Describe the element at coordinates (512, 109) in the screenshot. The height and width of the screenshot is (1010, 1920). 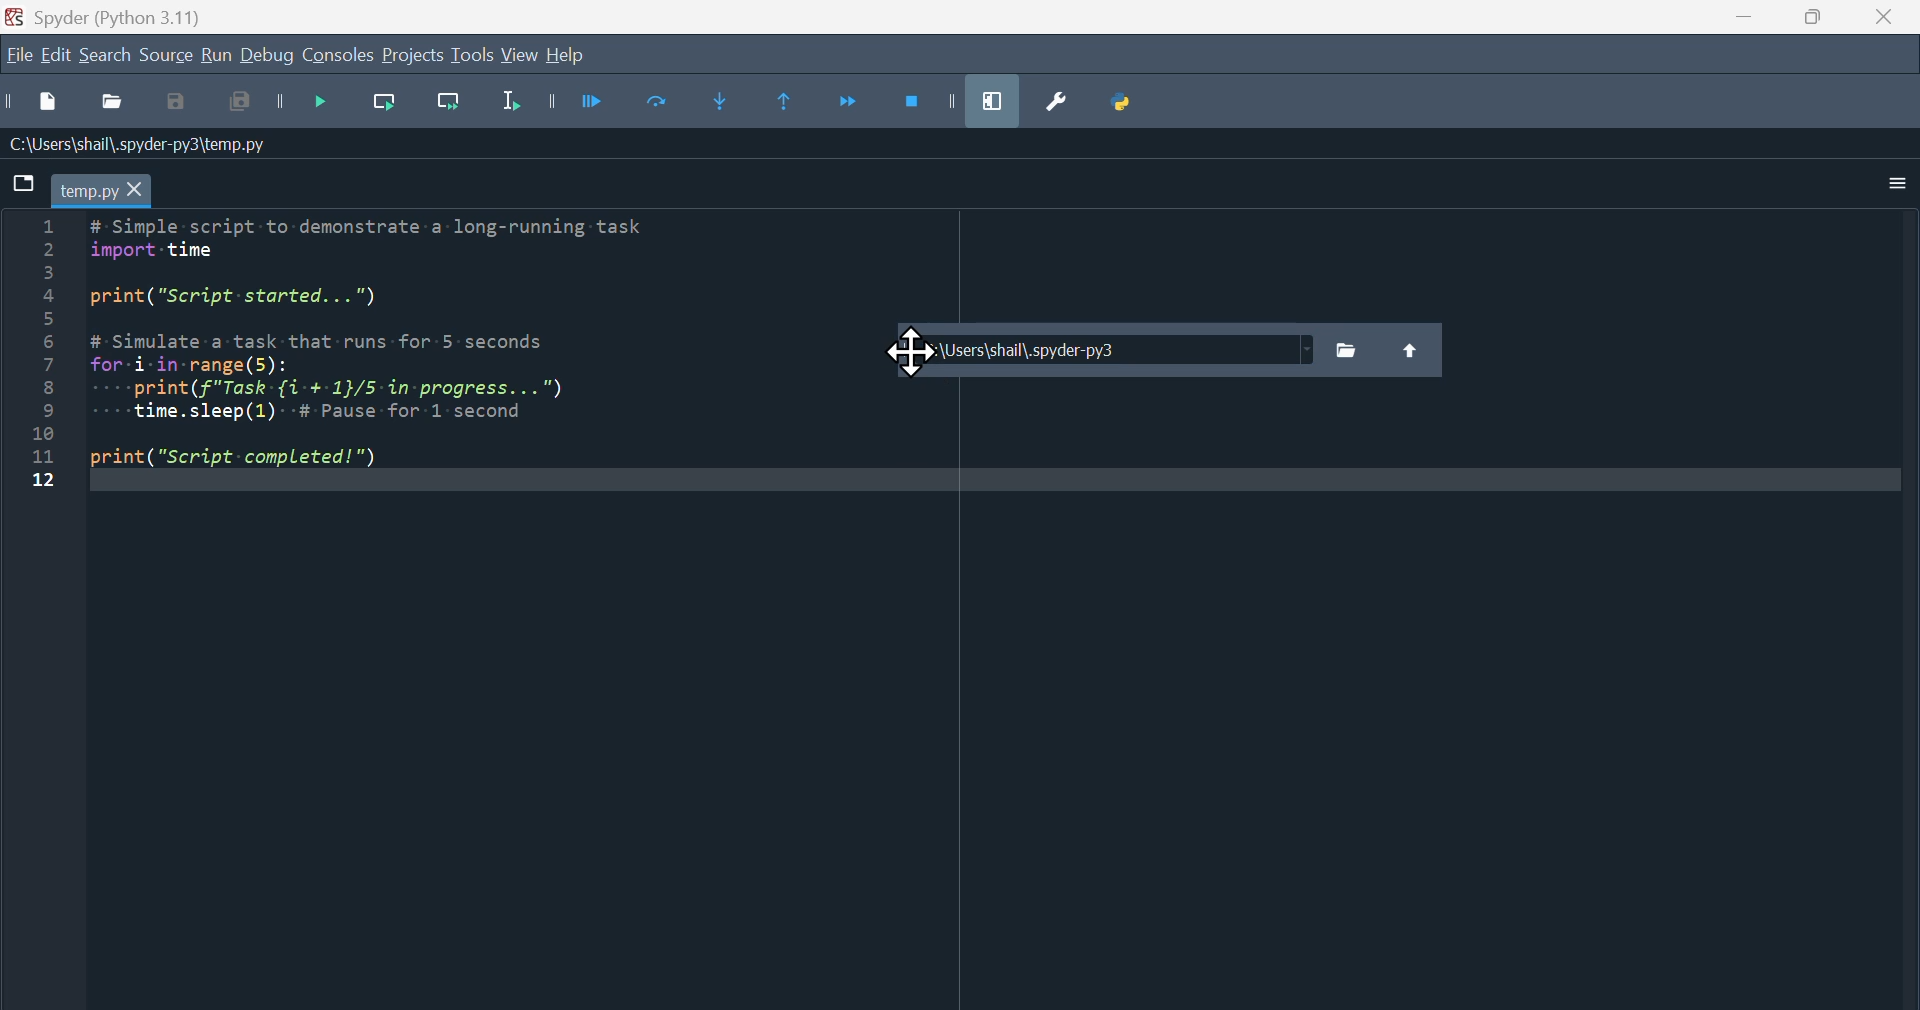
I see `Run selection` at that location.